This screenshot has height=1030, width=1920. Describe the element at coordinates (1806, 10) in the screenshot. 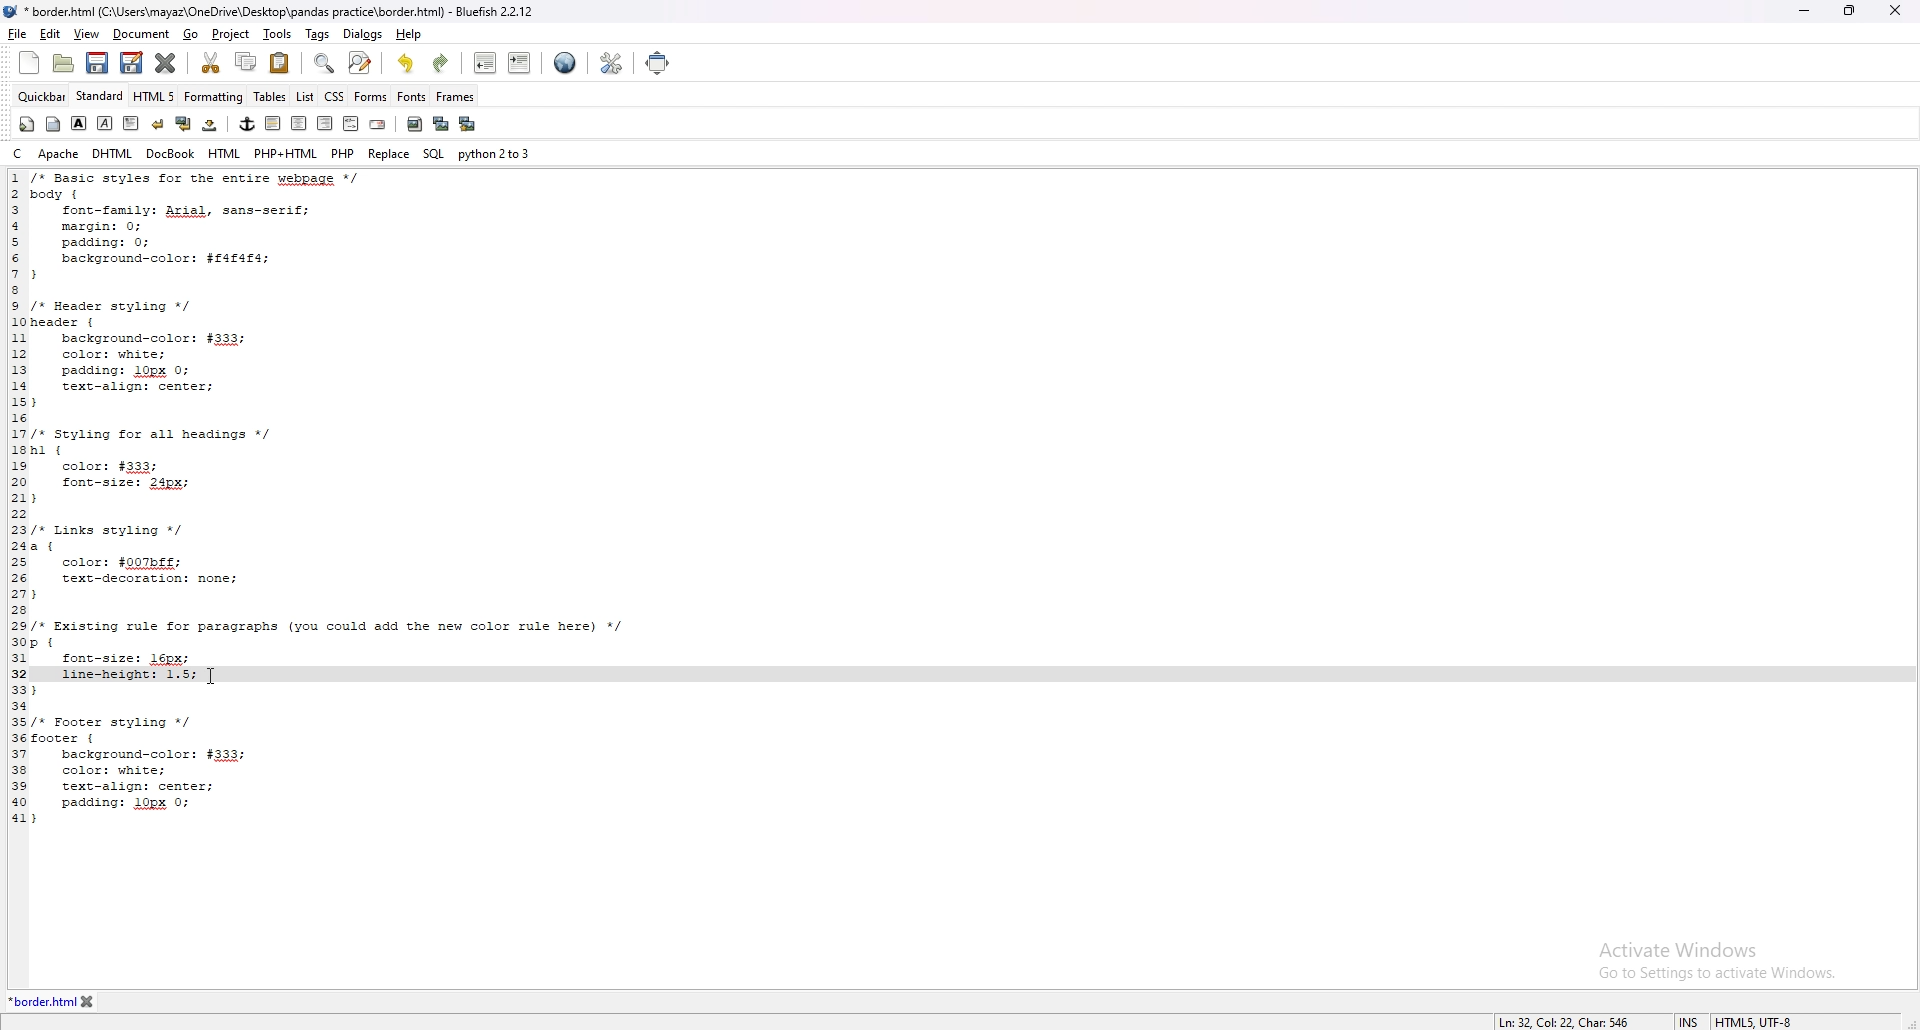

I see `minimize` at that location.